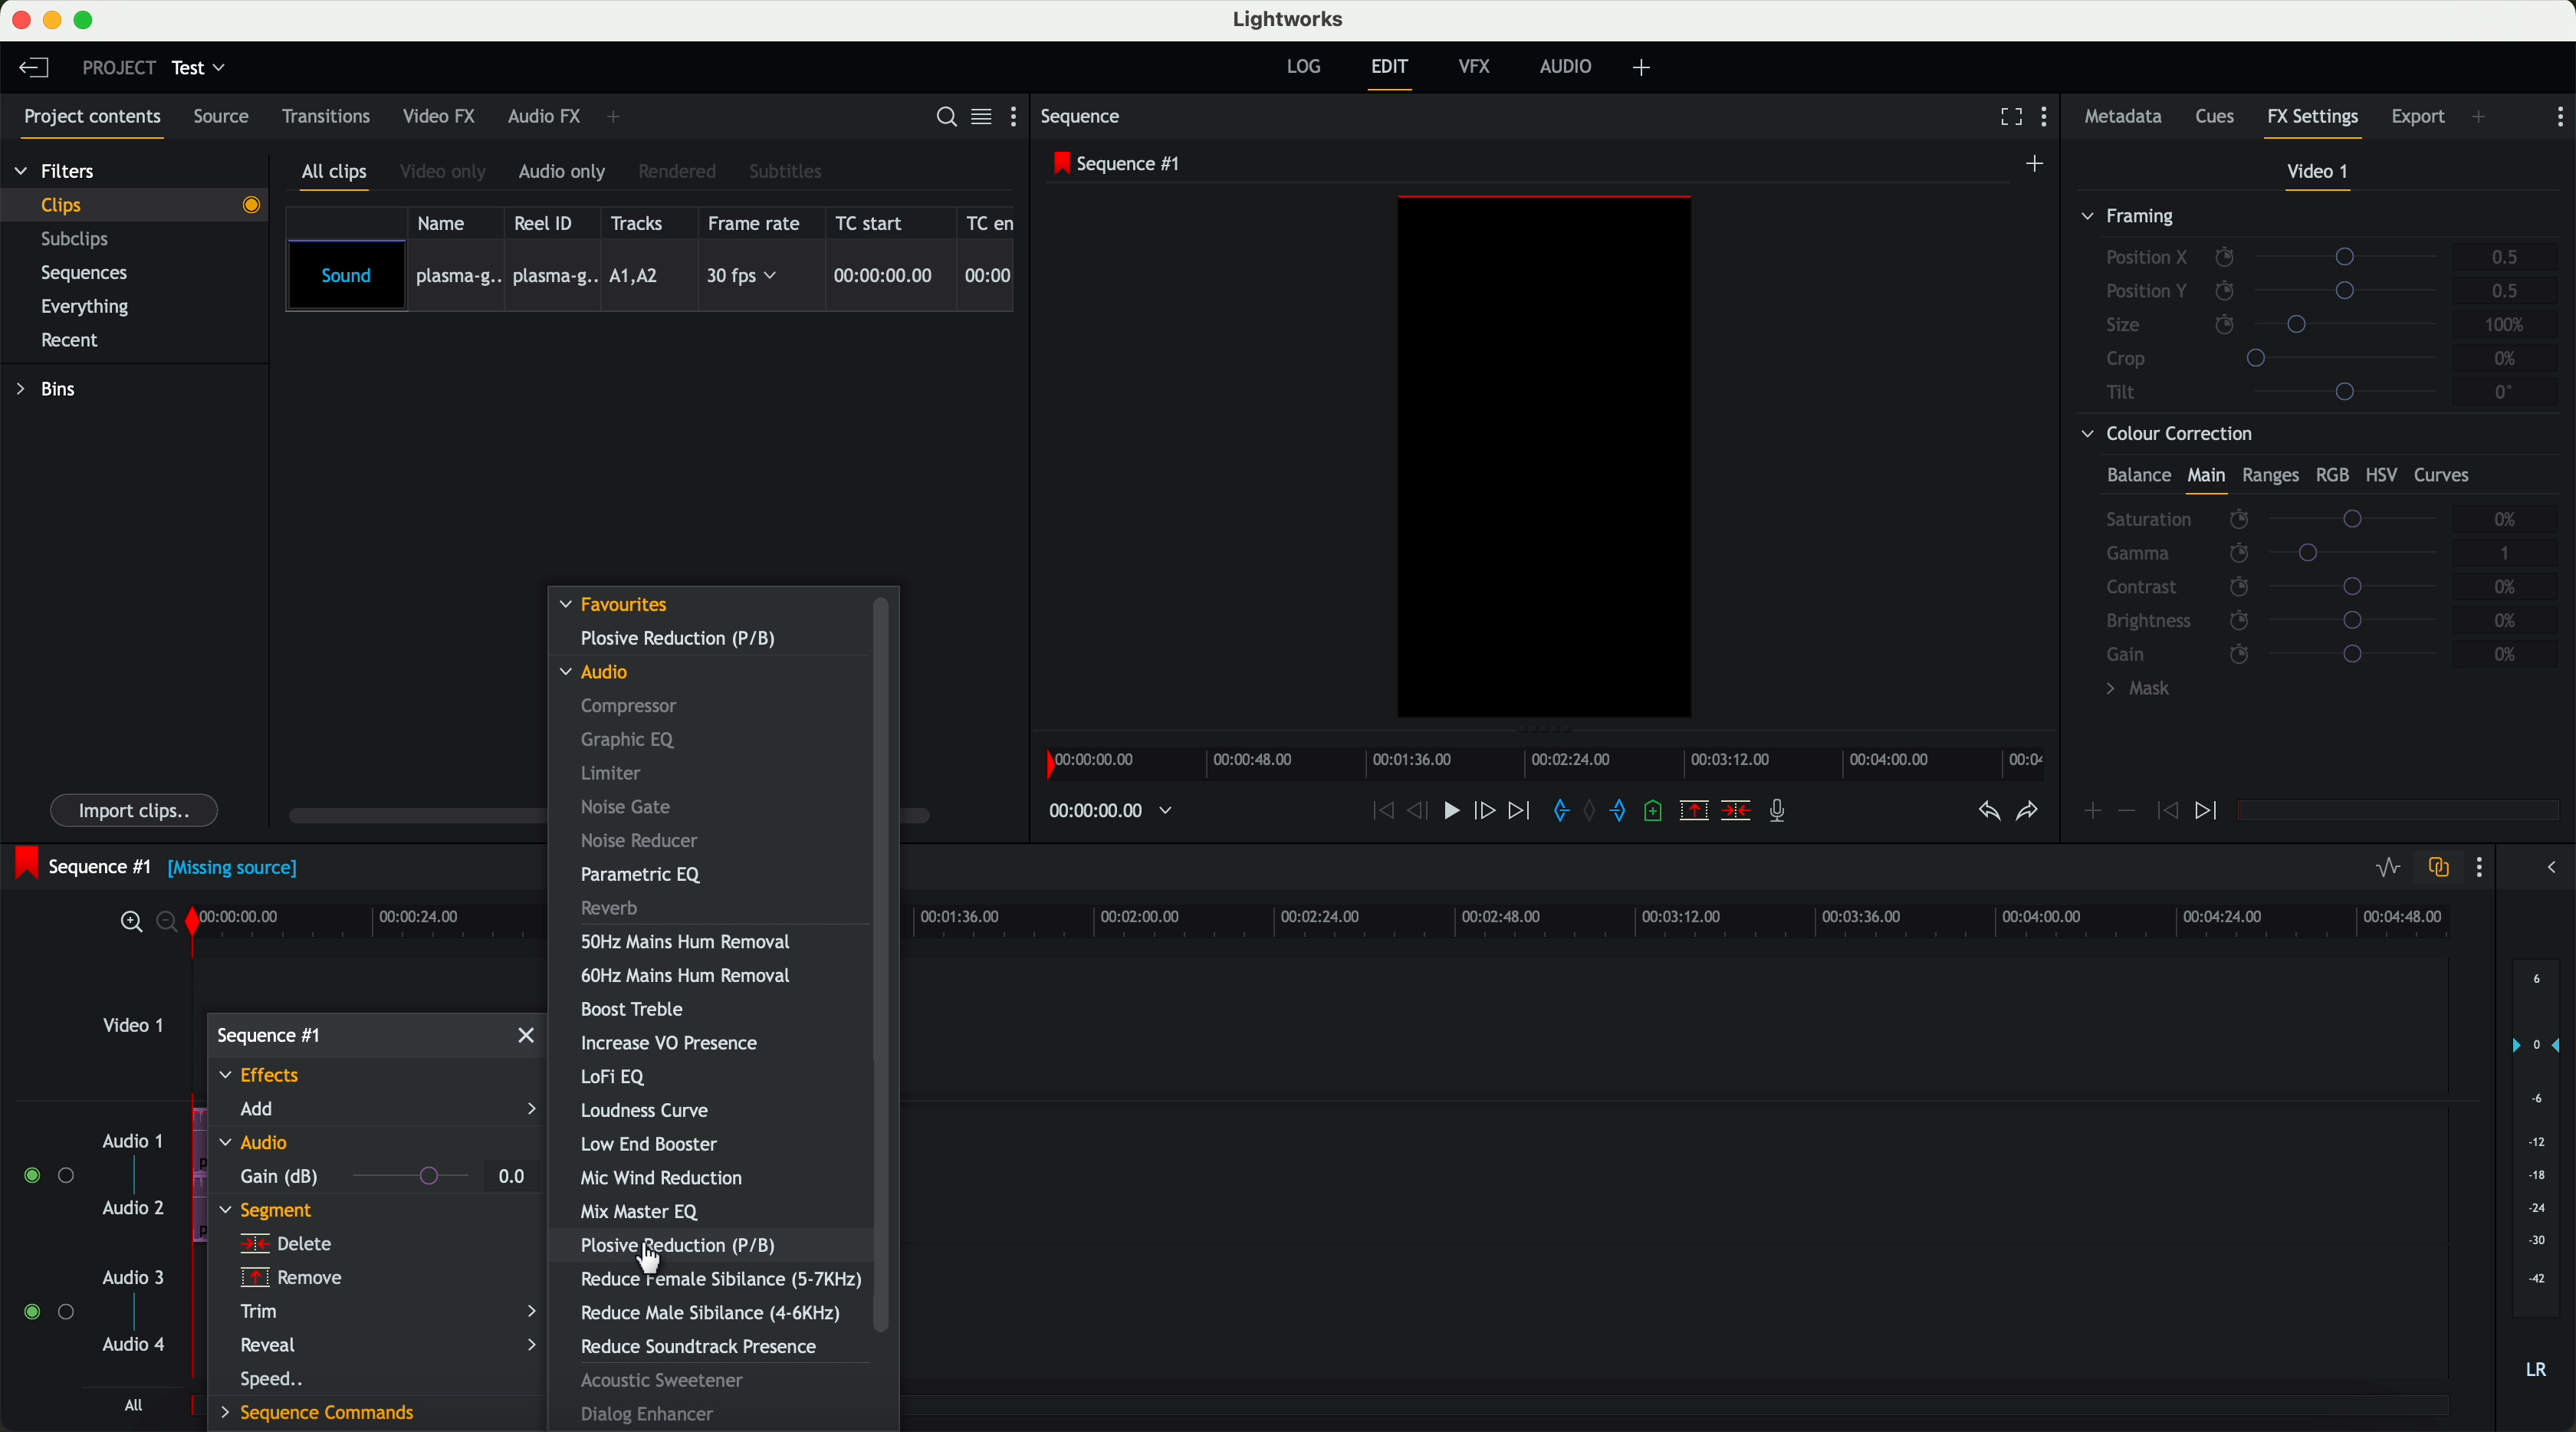  Describe the element at coordinates (2123, 118) in the screenshot. I see `metadata` at that location.